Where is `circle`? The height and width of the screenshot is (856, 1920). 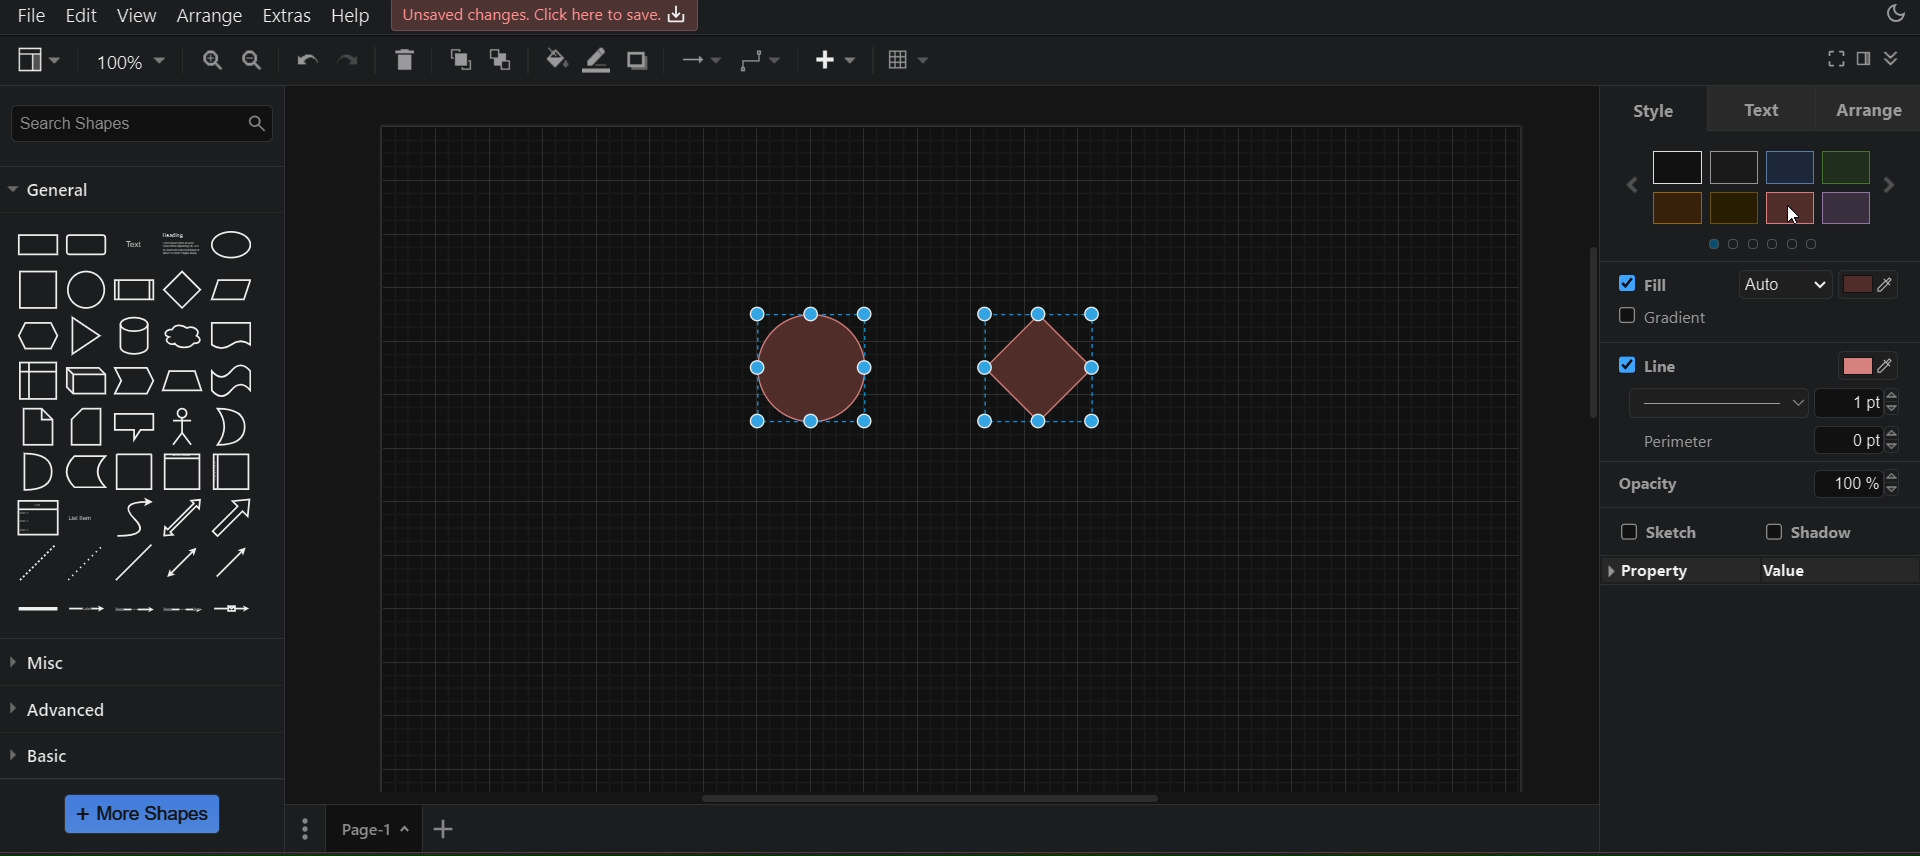
circle is located at coordinates (829, 357).